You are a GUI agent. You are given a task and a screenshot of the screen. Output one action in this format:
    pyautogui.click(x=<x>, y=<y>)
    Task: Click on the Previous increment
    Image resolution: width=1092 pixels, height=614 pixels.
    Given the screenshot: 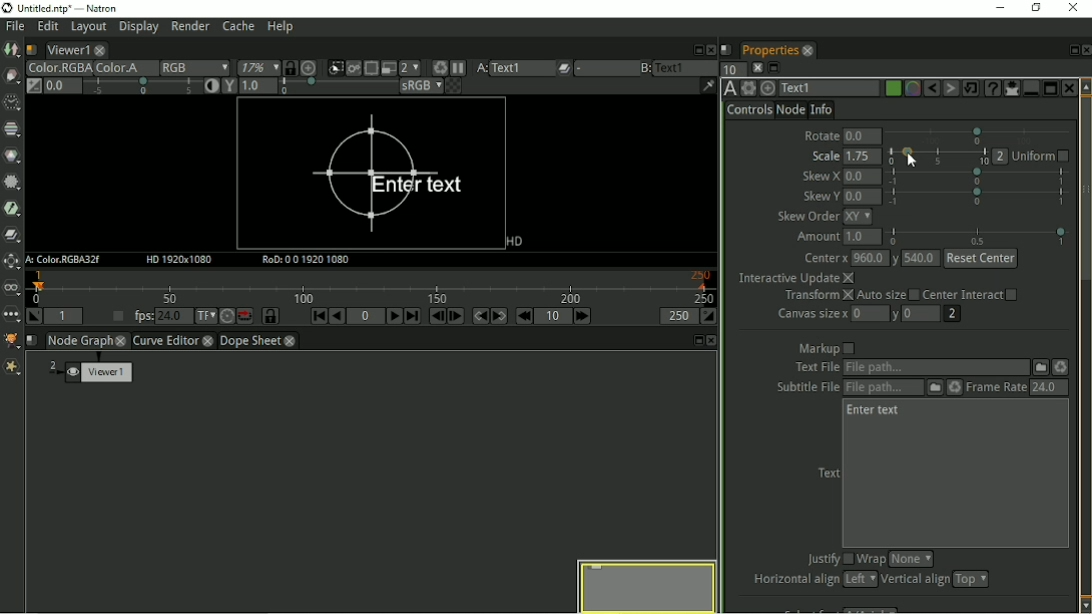 What is the action you would take?
    pyautogui.click(x=524, y=316)
    